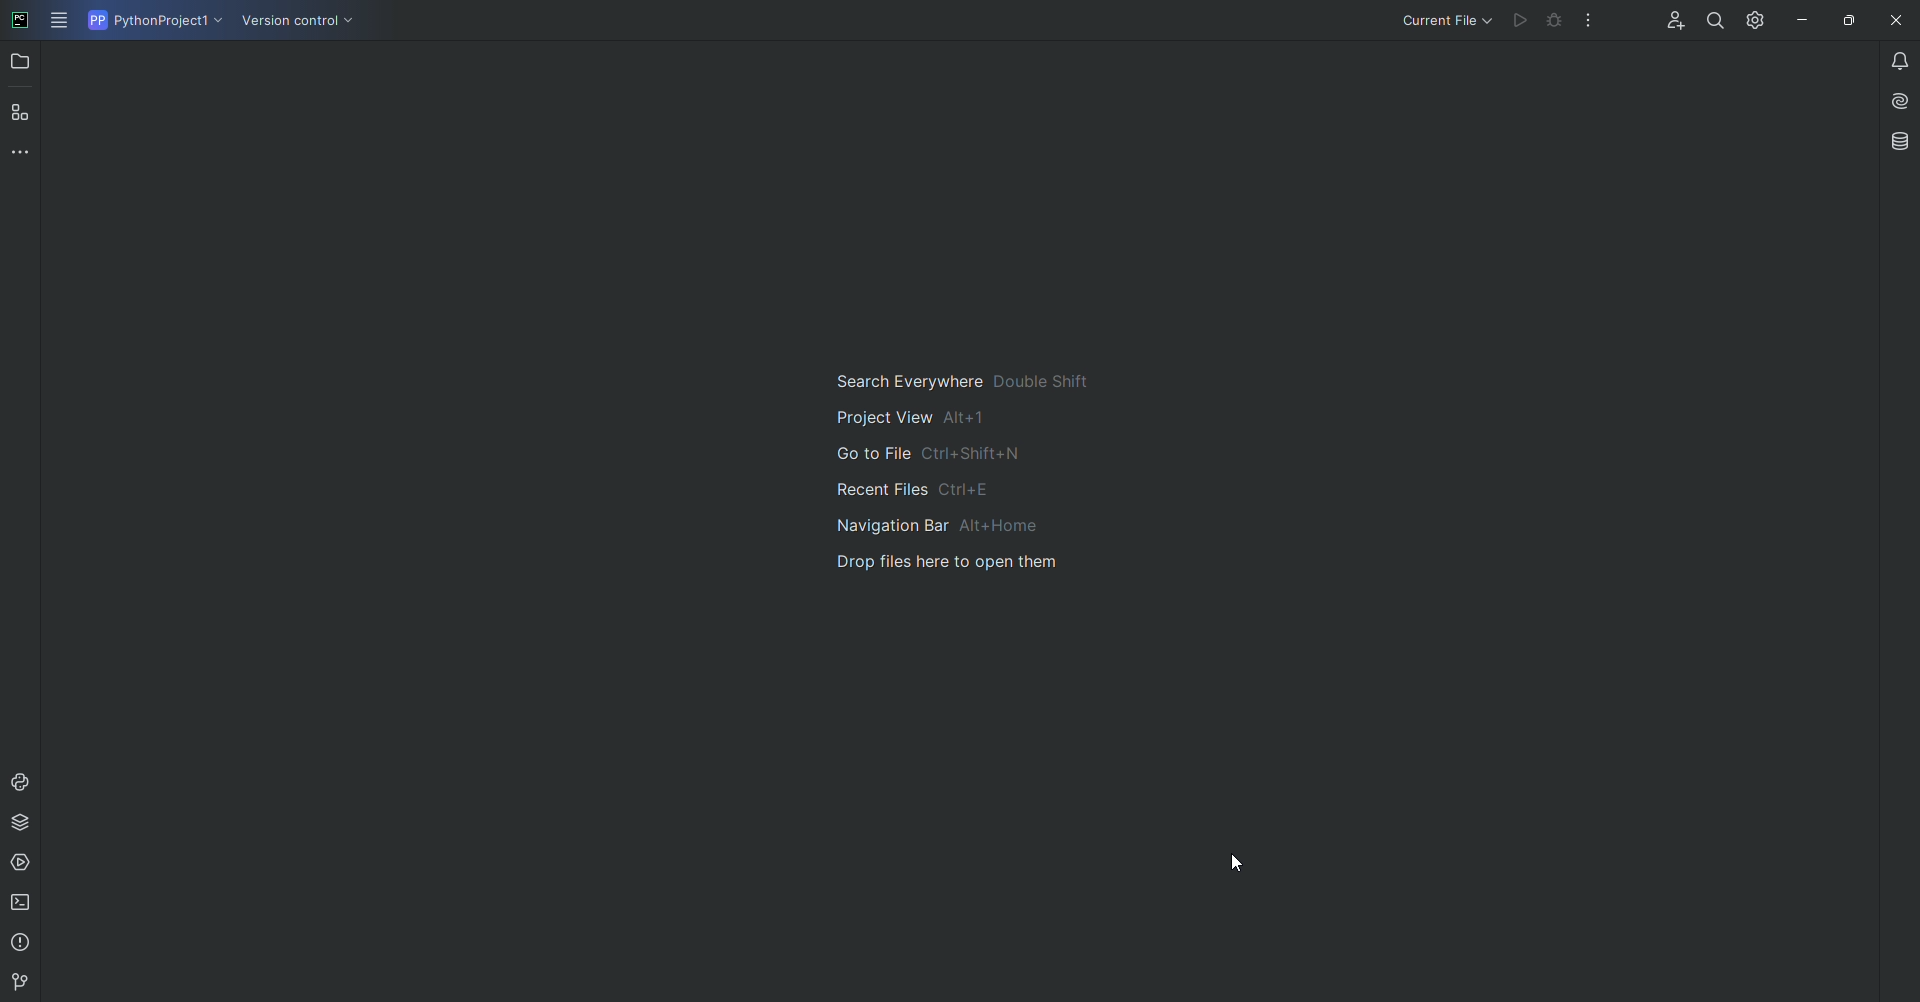  Describe the element at coordinates (1893, 21) in the screenshot. I see `Close` at that location.